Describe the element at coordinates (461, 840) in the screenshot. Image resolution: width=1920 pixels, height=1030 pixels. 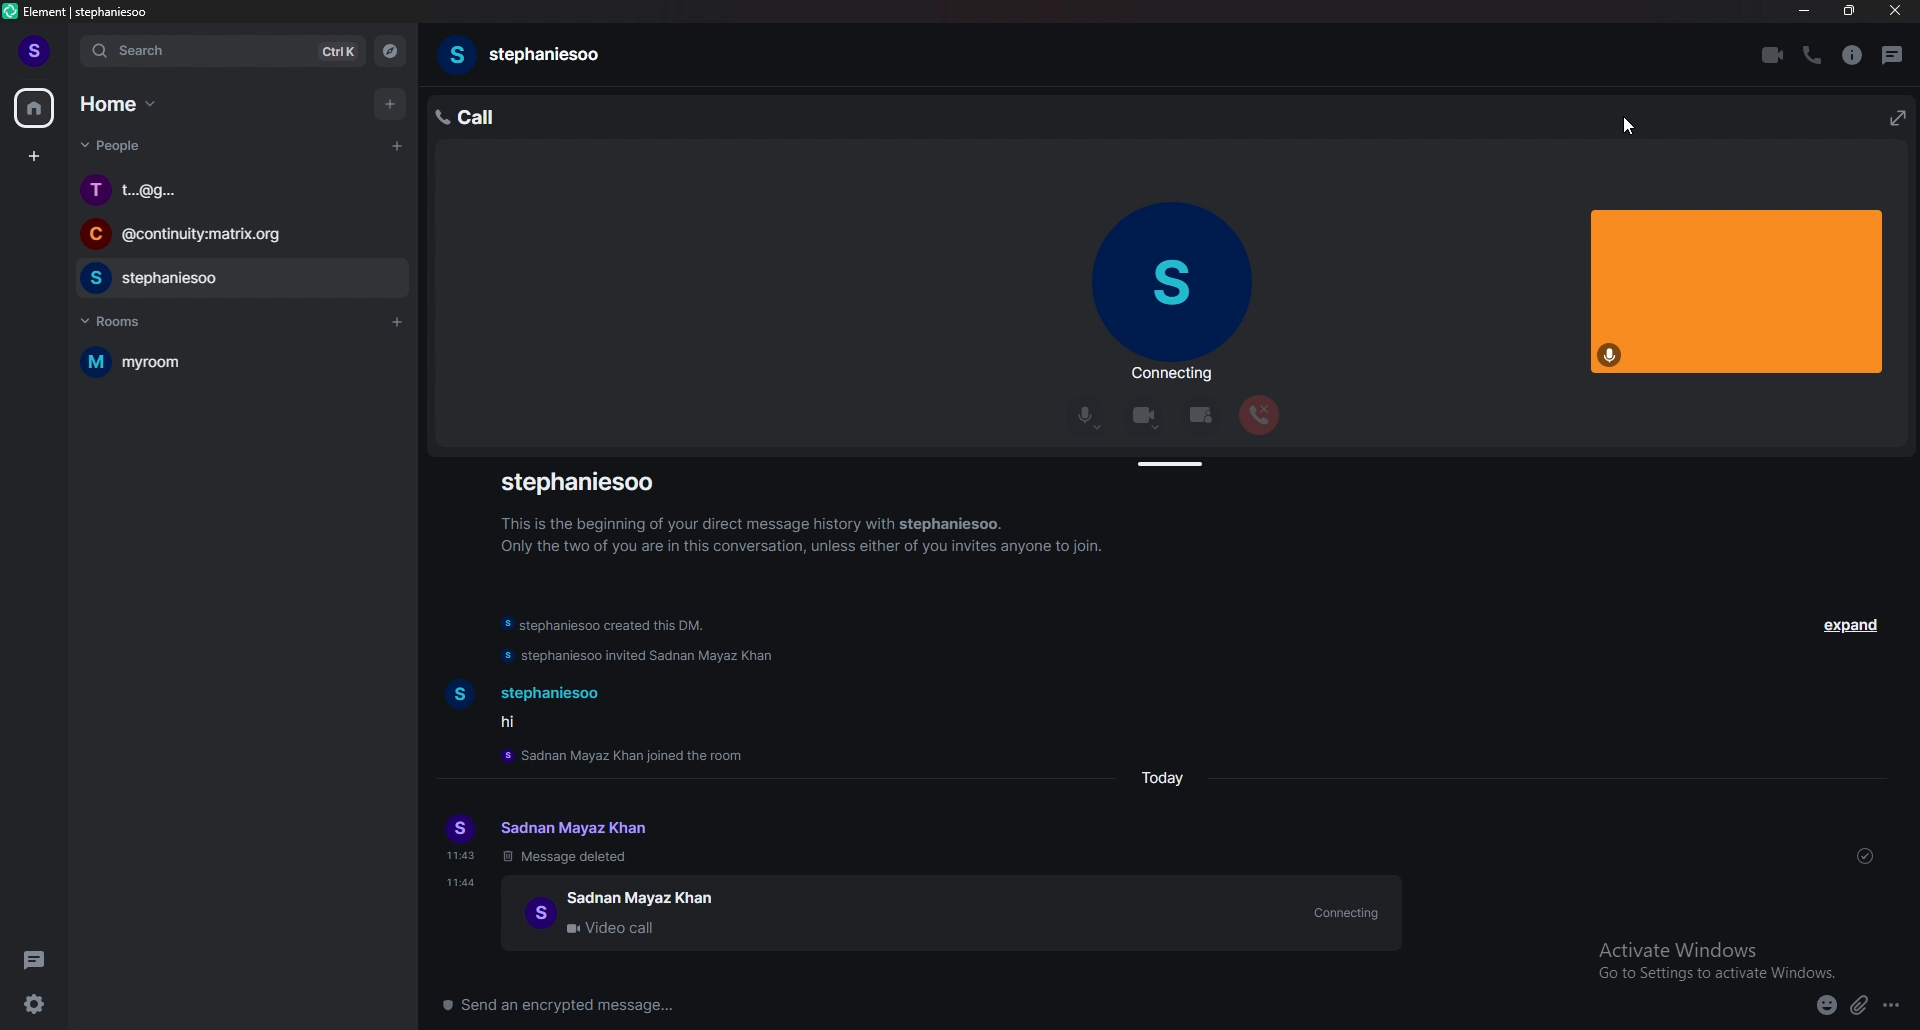
I see `user profile` at that location.